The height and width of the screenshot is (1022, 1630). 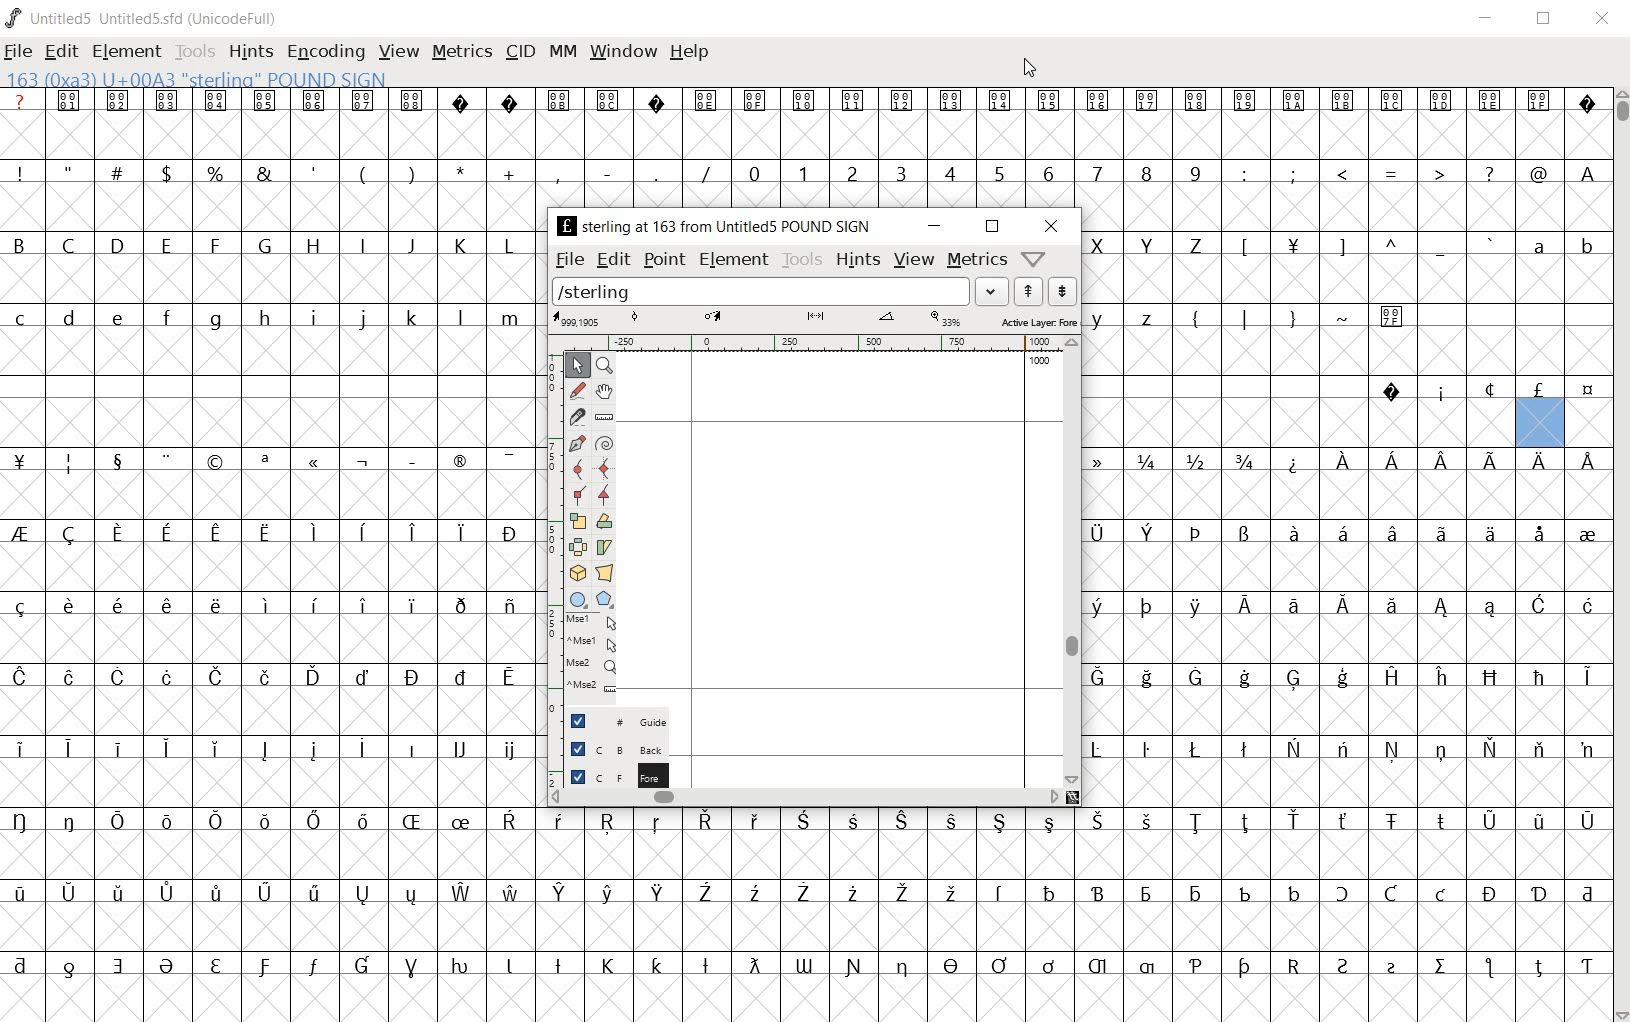 What do you see at coordinates (657, 964) in the screenshot?
I see `` at bounding box center [657, 964].